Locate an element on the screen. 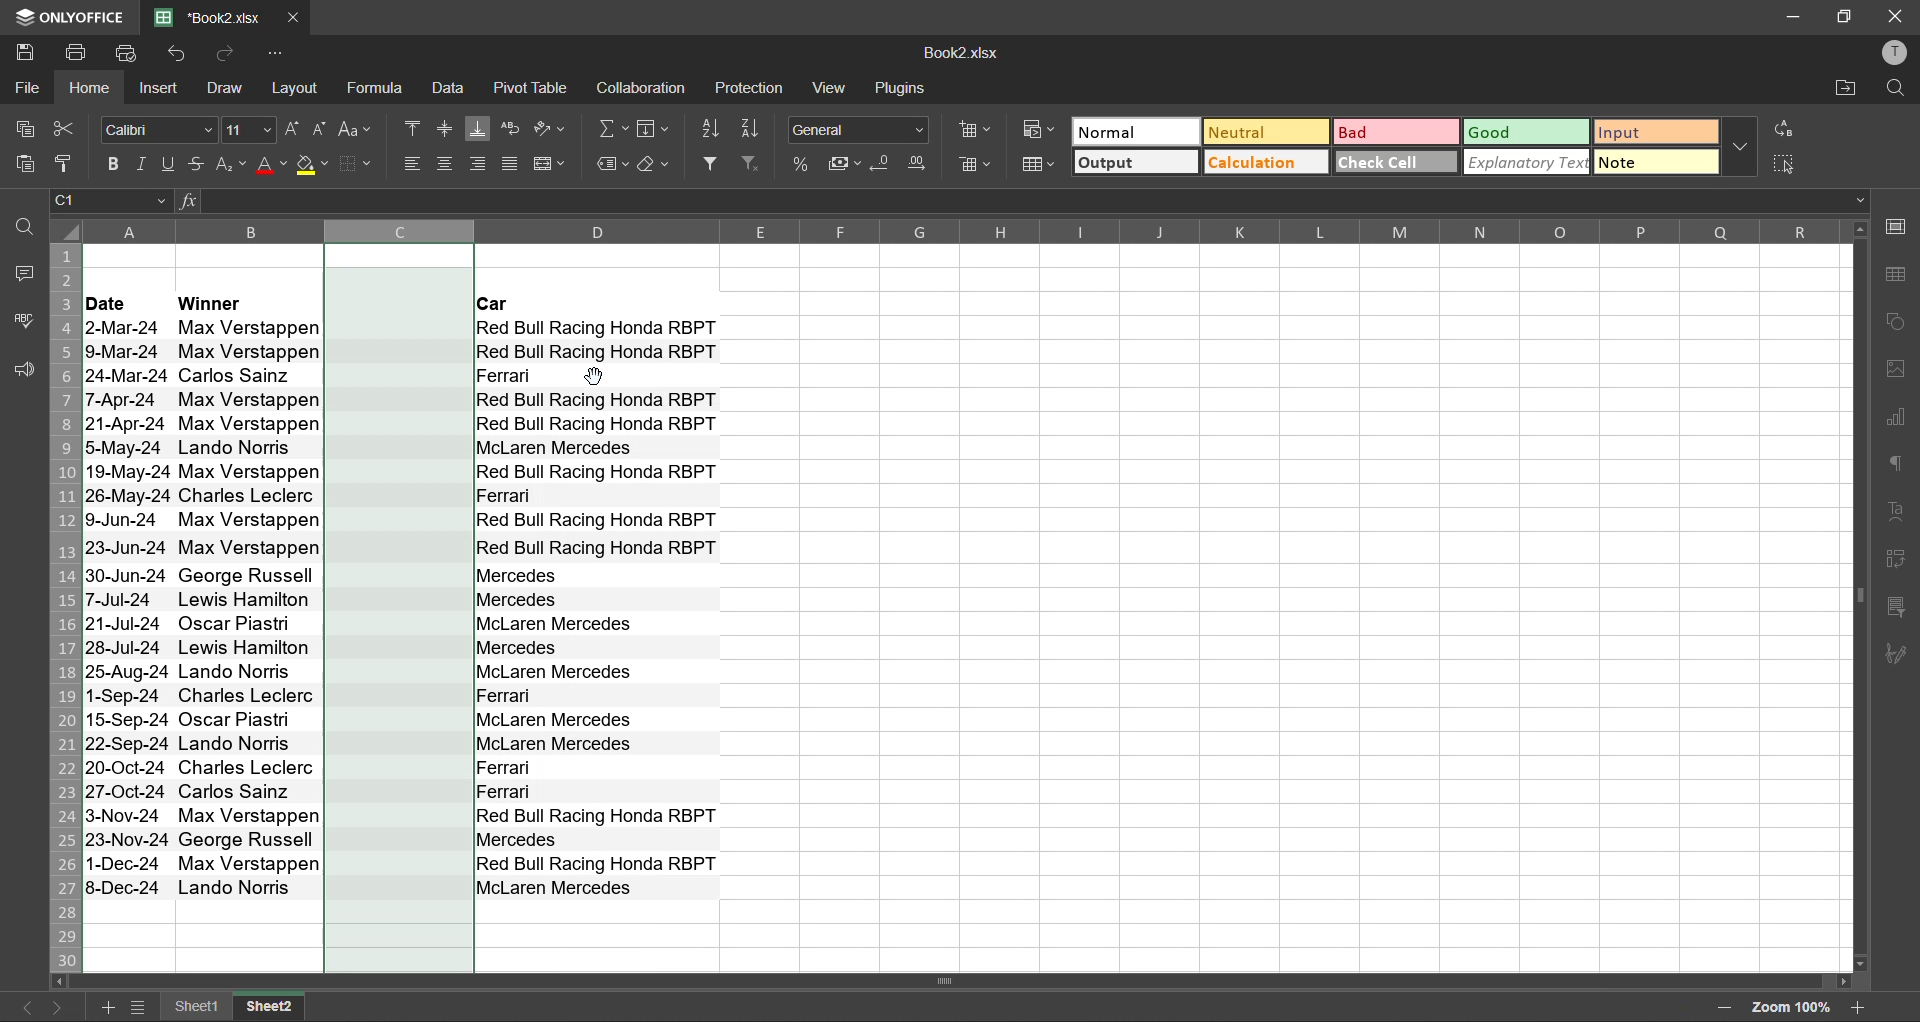 Image resolution: width=1920 pixels, height=1022 pixels. underline is located at coordinates (171, 166).